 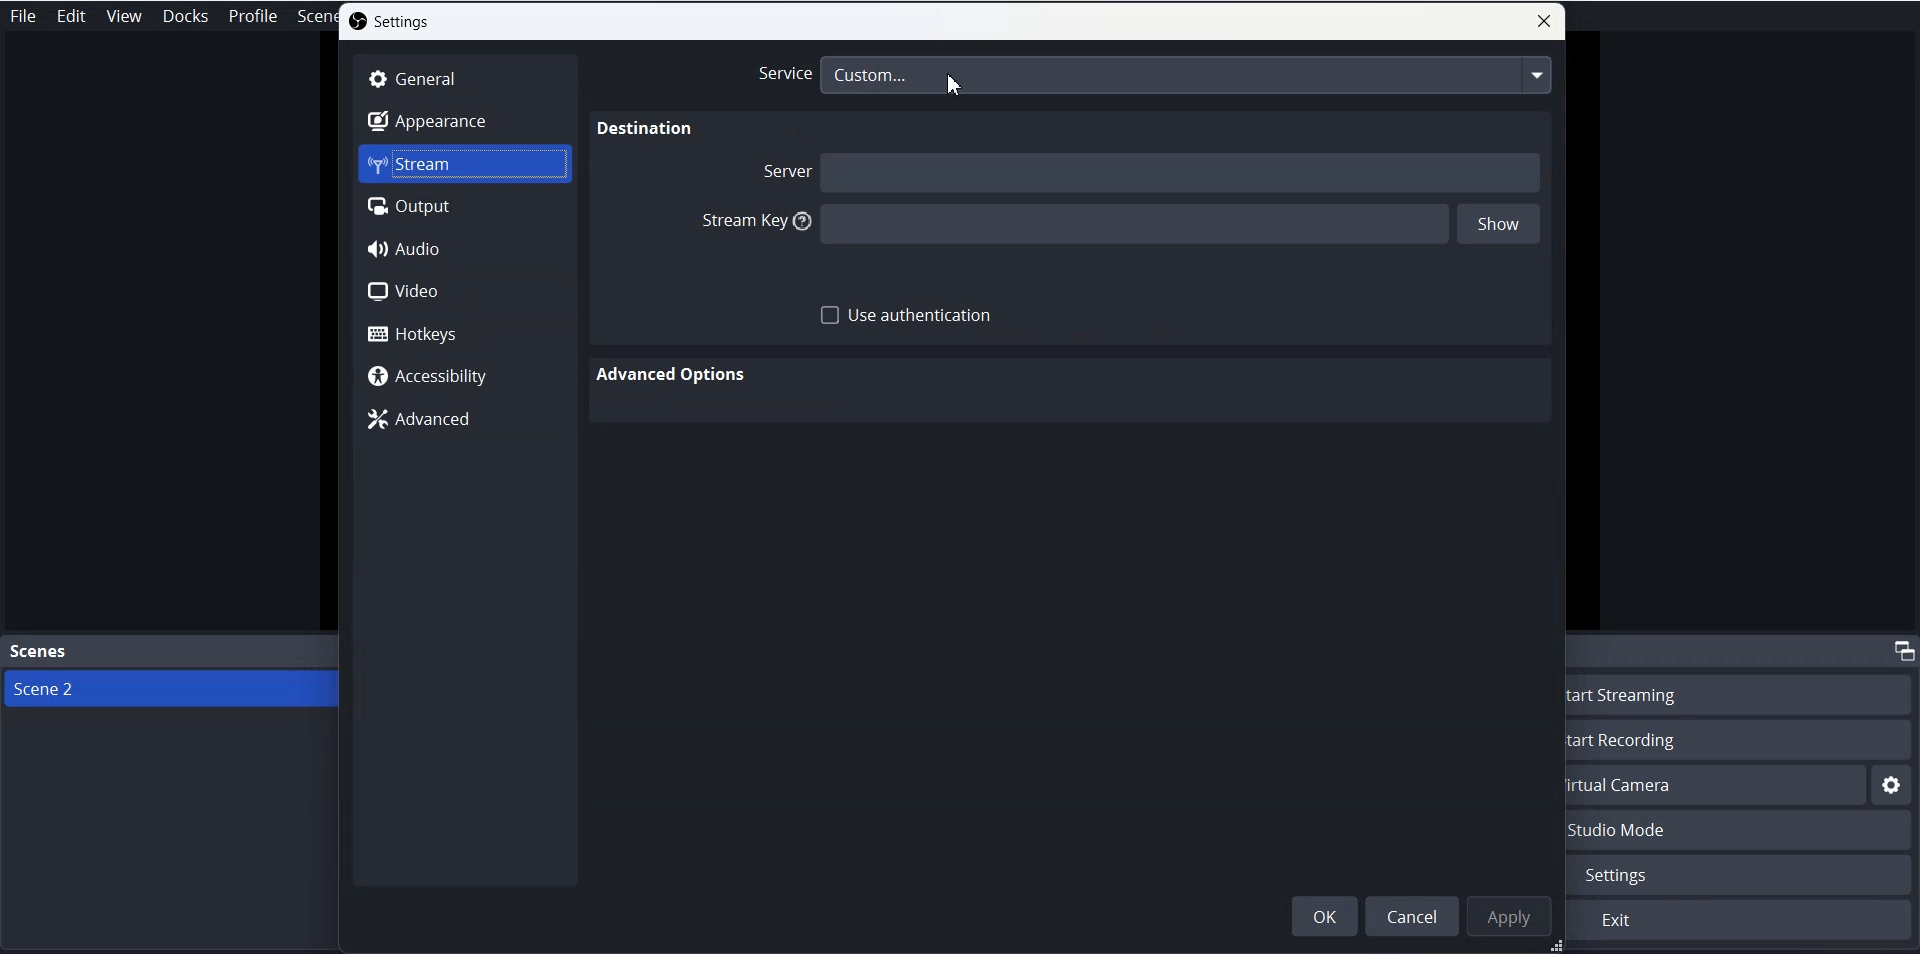 What do you see at coordinates (465, 164) in the screenshot?
I see `Stream` at bounding box center [465, 164].